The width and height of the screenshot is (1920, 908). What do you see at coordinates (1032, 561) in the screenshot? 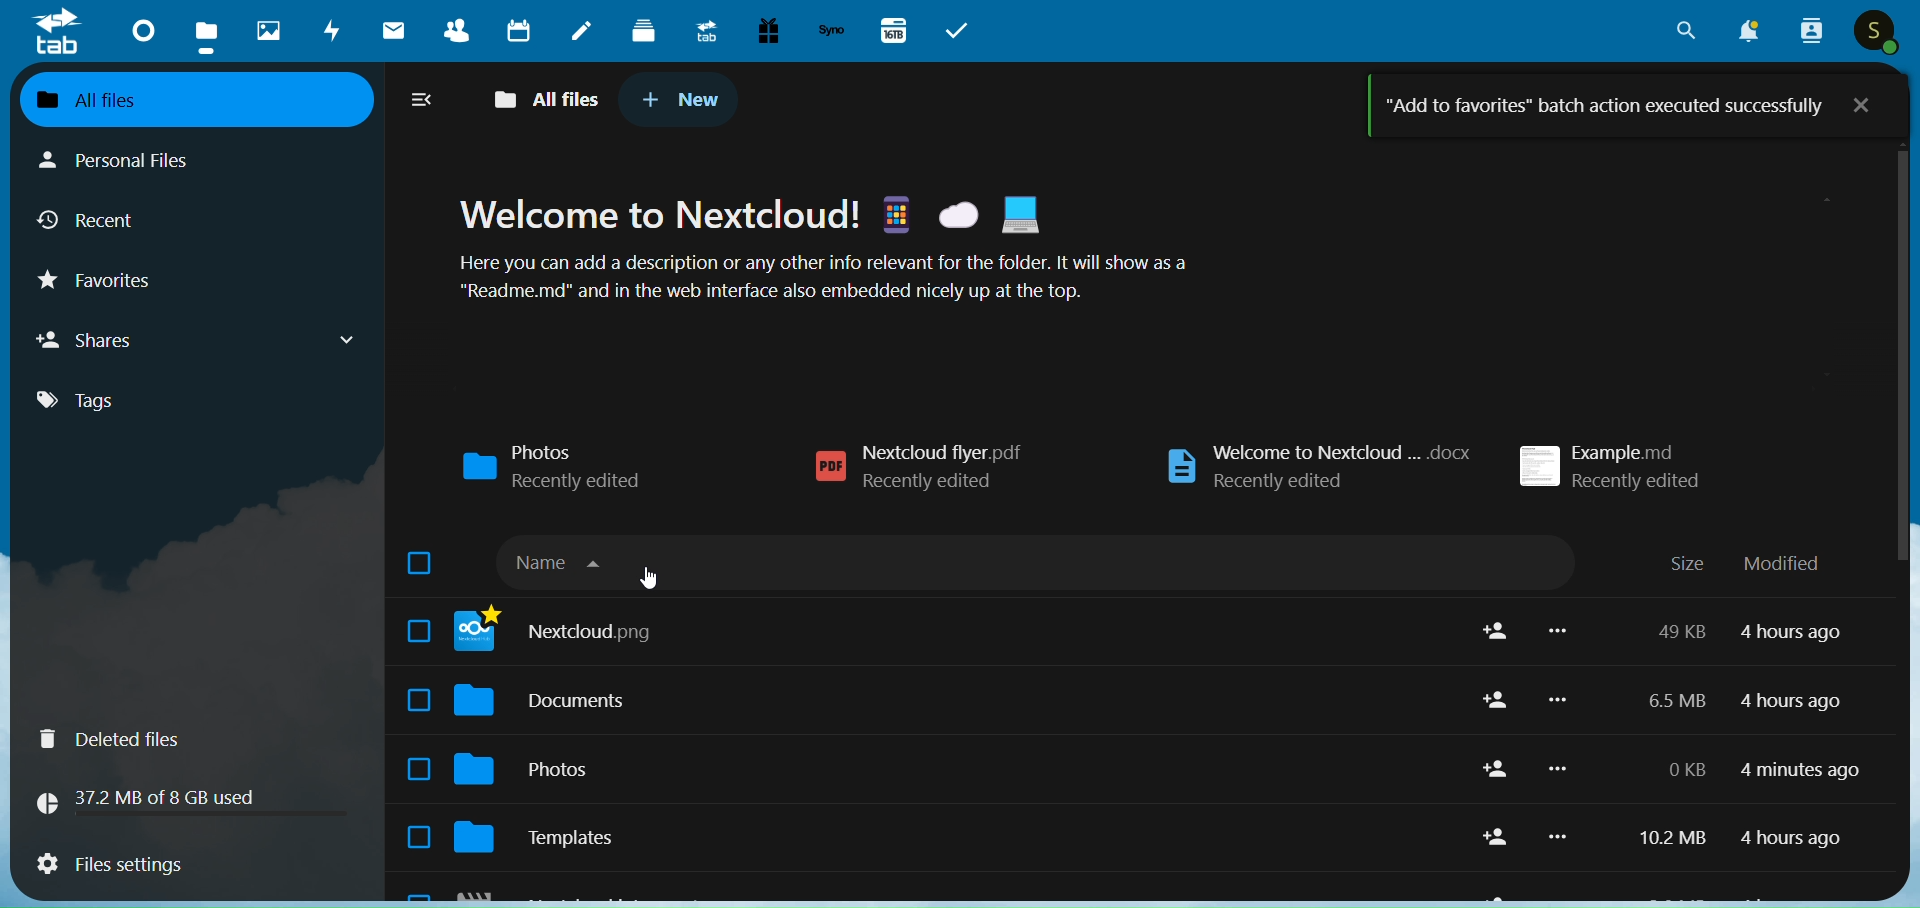
I see `Name` at bounding box center [1032, 561].